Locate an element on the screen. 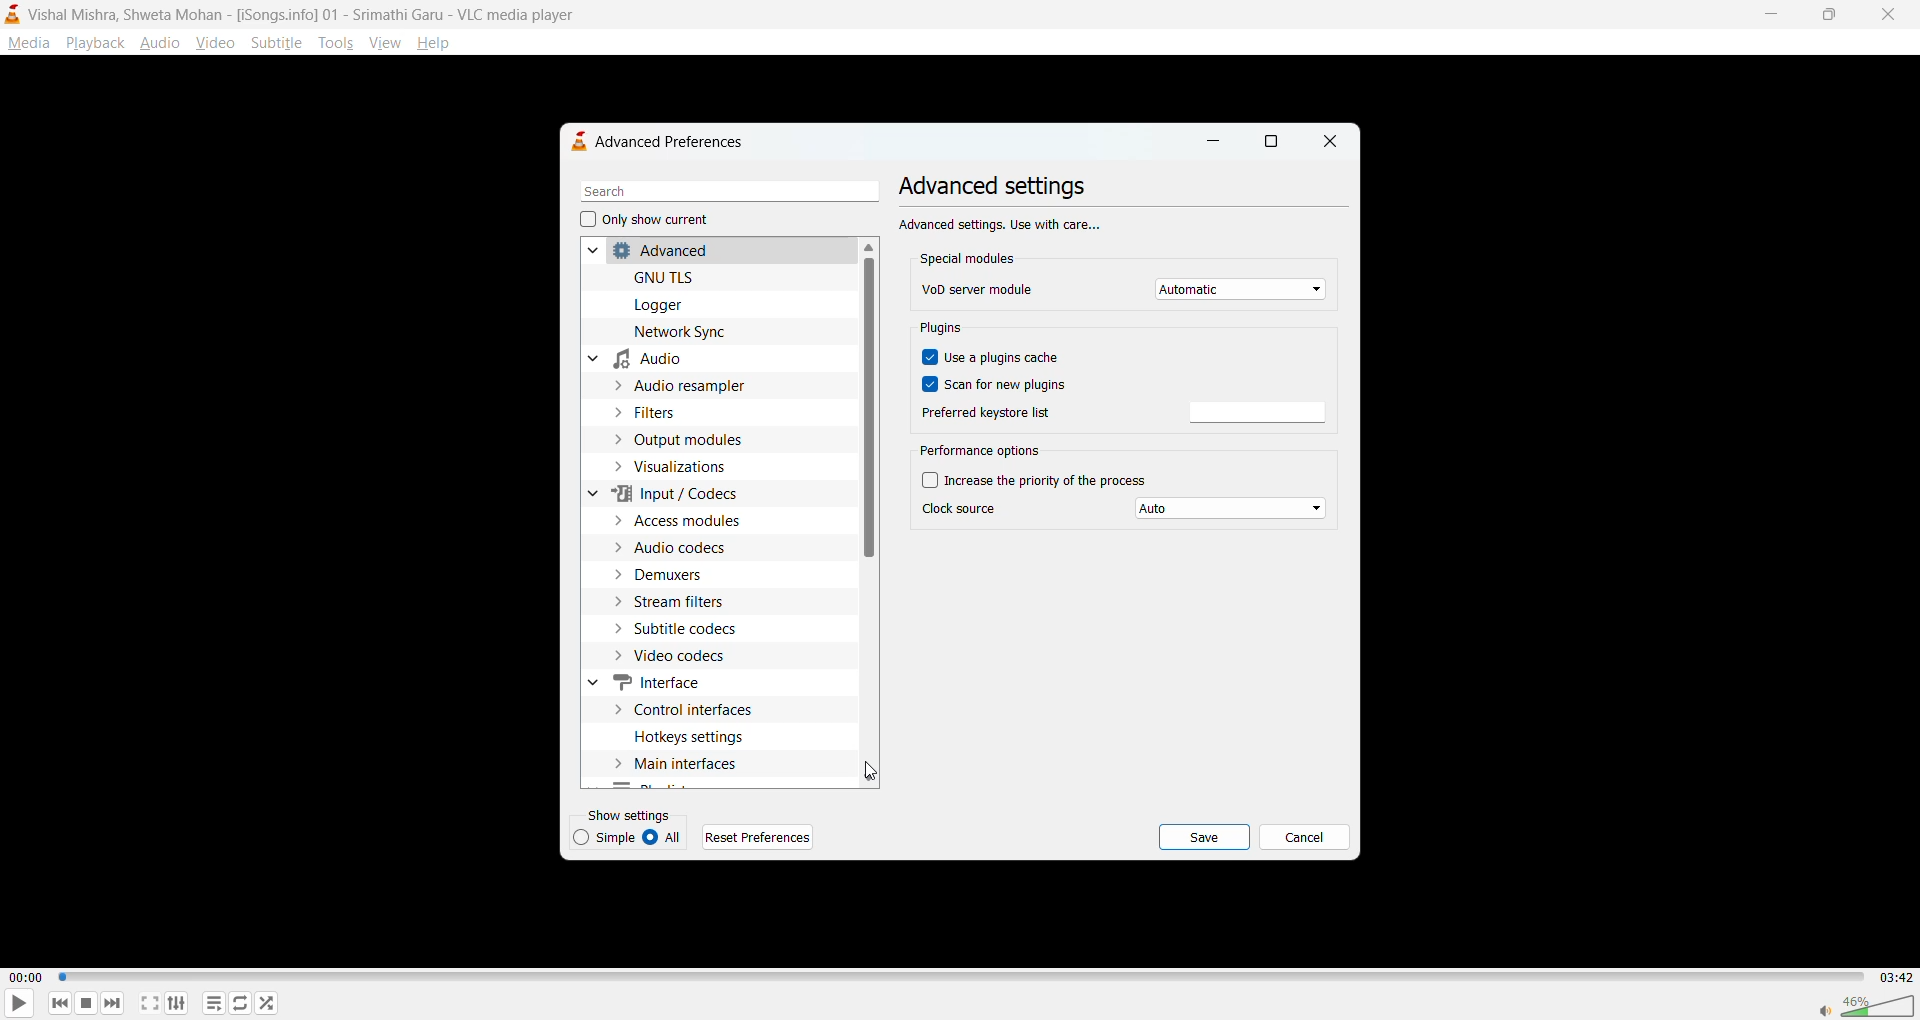 The width and height of the screenshot is (1920, 1020). save is located at coordinates (1205, 838).